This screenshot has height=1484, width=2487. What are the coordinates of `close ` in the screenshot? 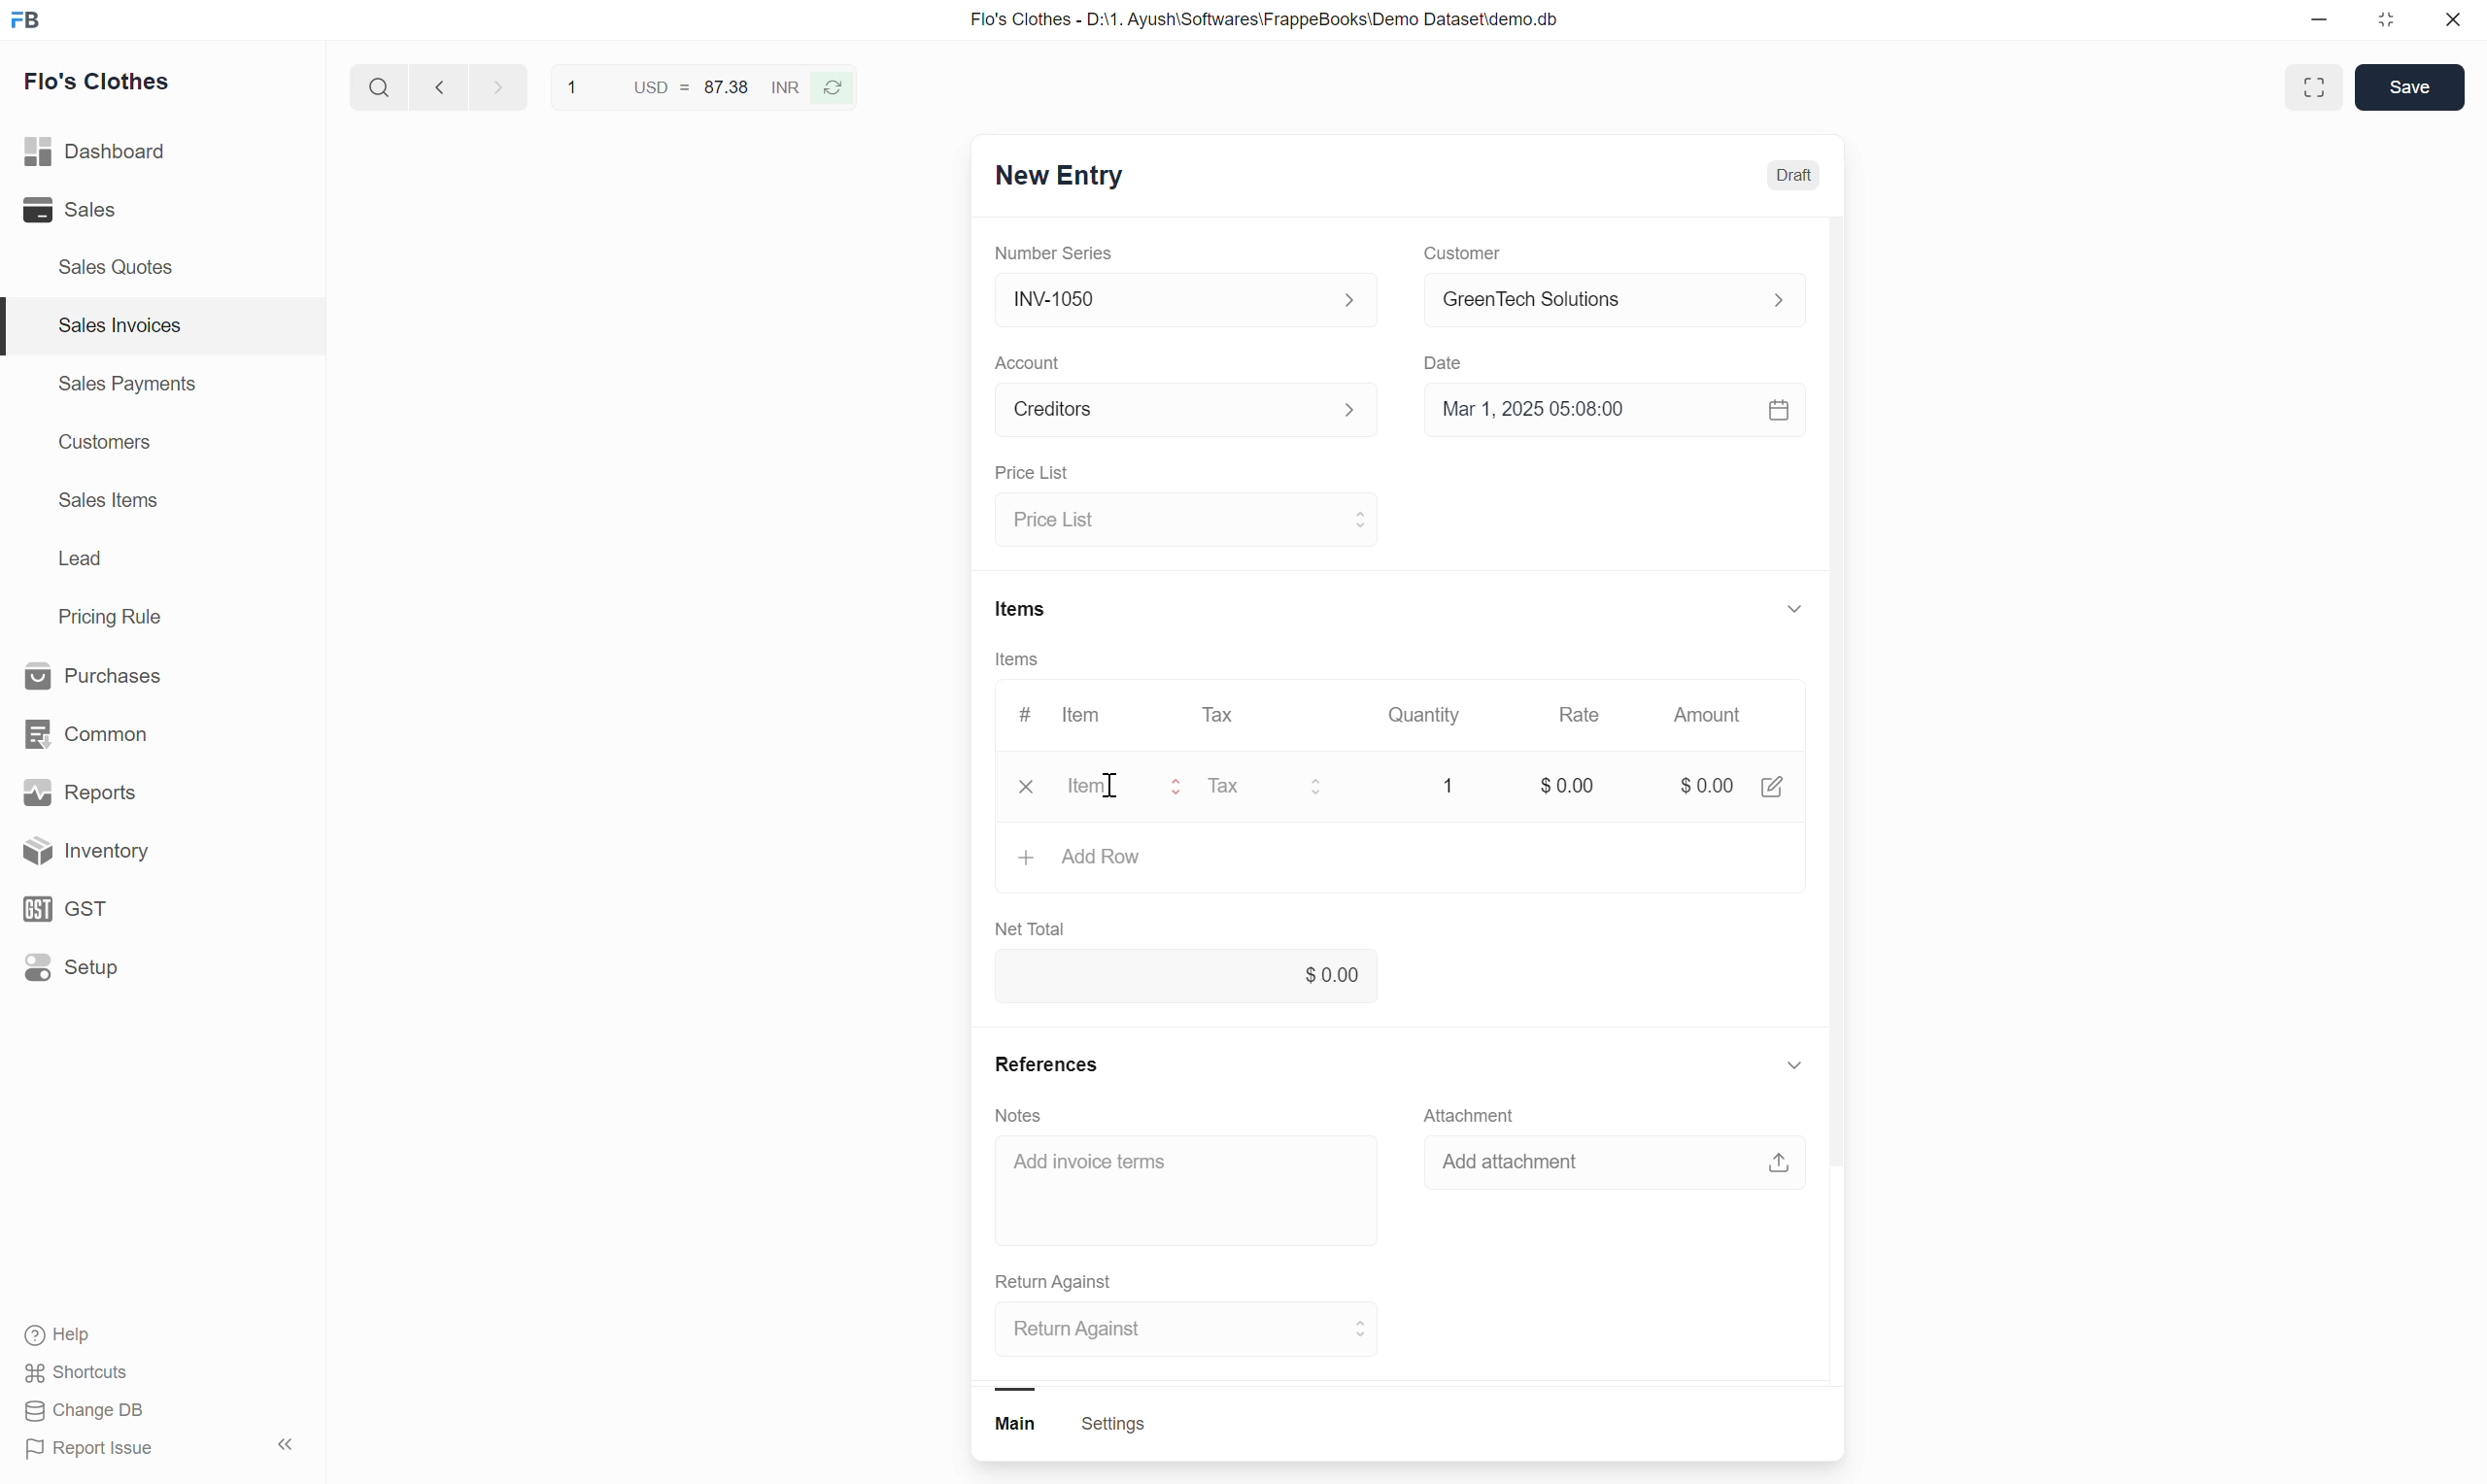 It's located at (1016, 791).